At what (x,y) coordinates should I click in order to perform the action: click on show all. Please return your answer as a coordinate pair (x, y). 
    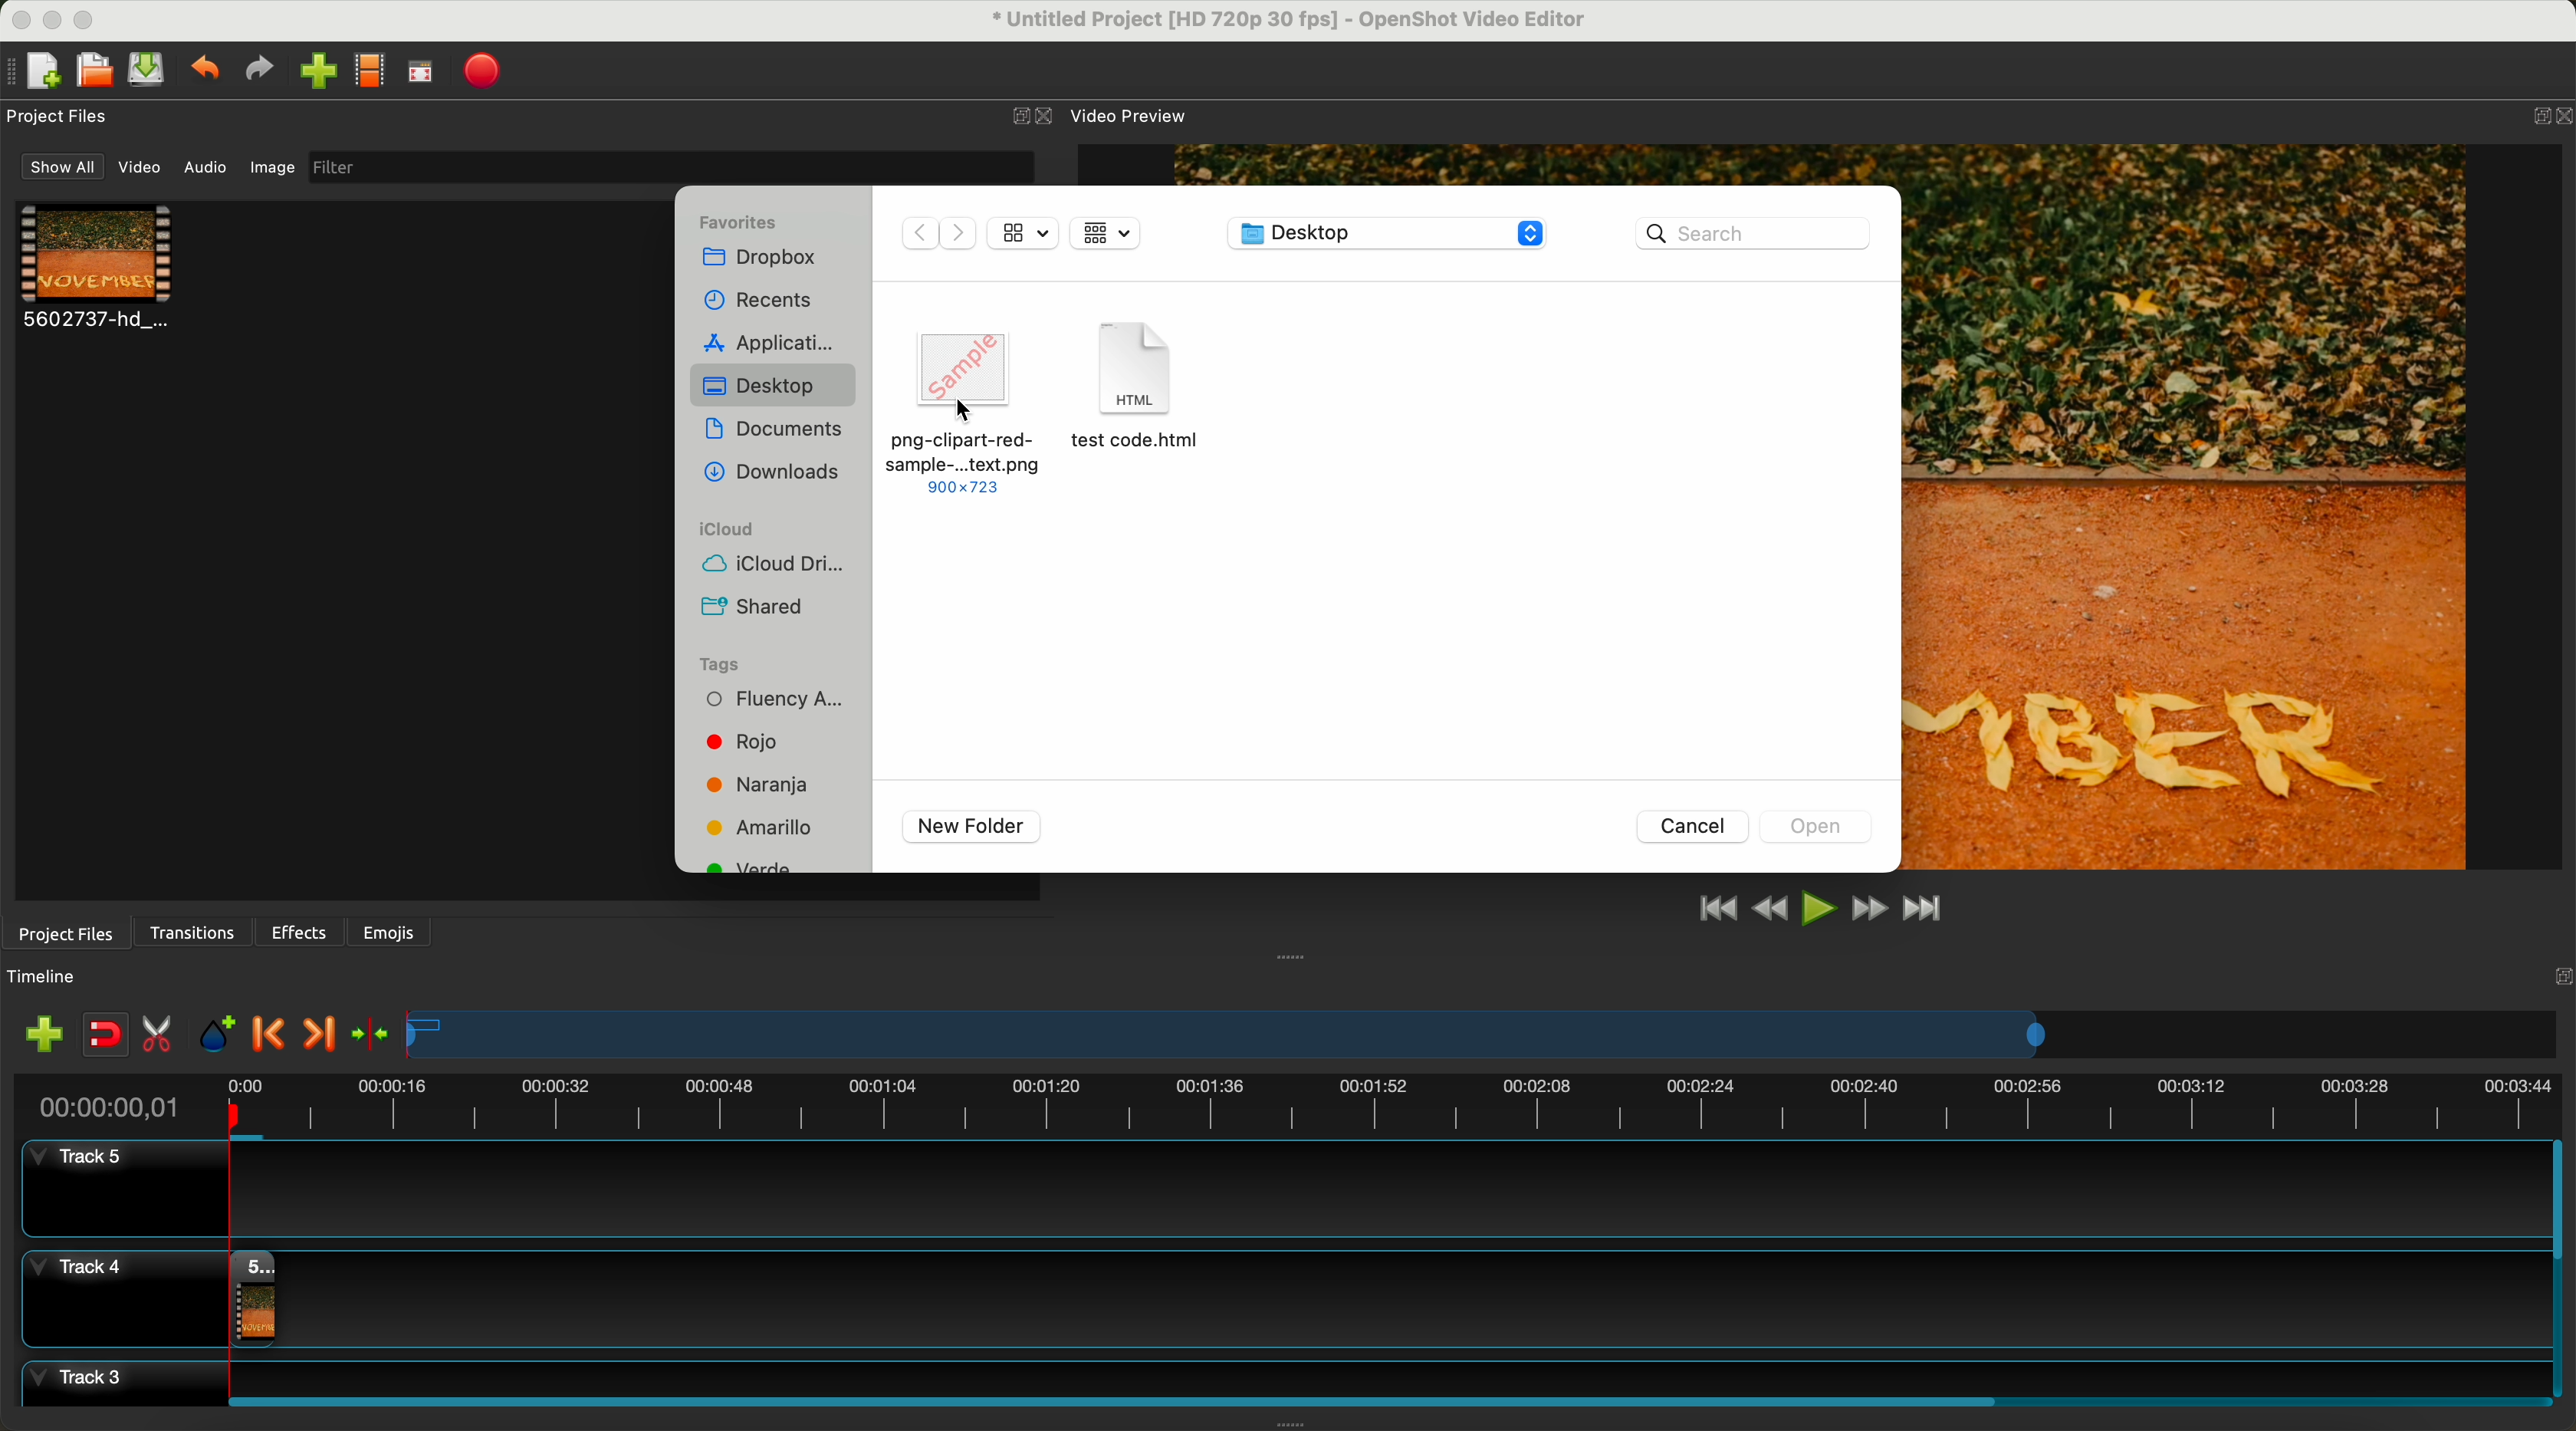
    Looking at the image, I should click on (63, 167).